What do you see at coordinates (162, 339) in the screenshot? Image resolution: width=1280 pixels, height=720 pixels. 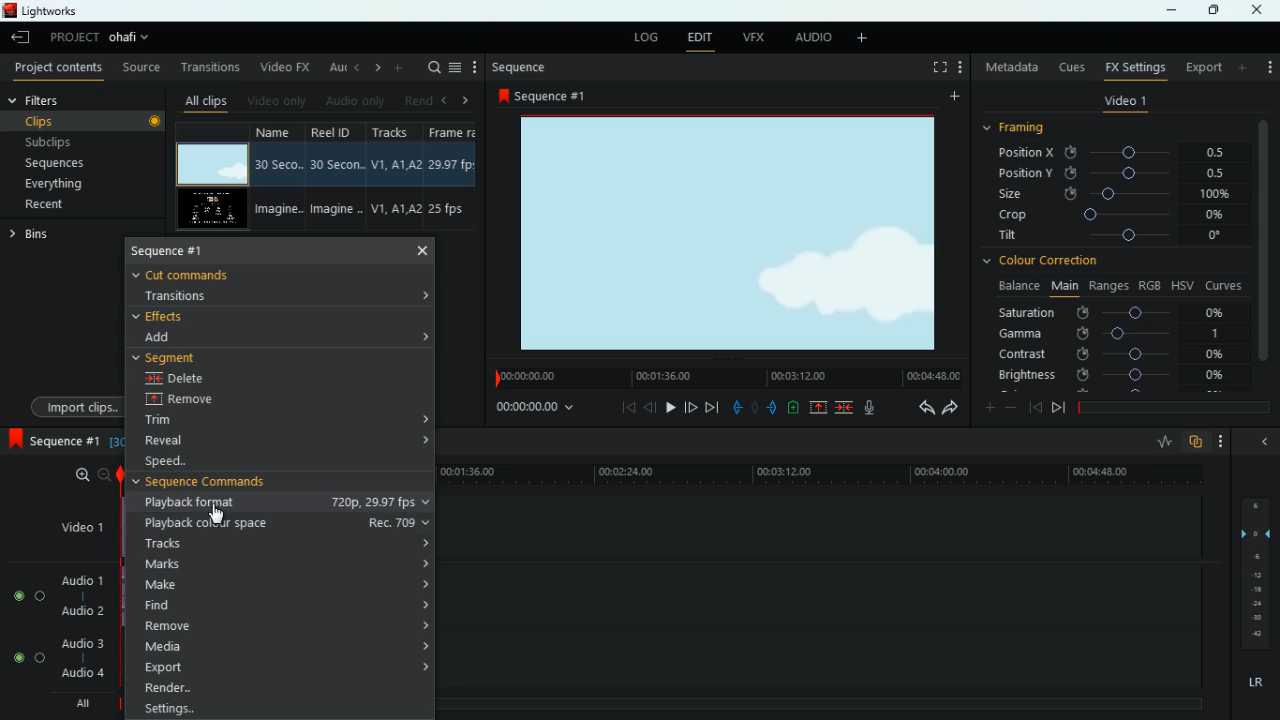 I see `add` at bounding box center [162, 339].